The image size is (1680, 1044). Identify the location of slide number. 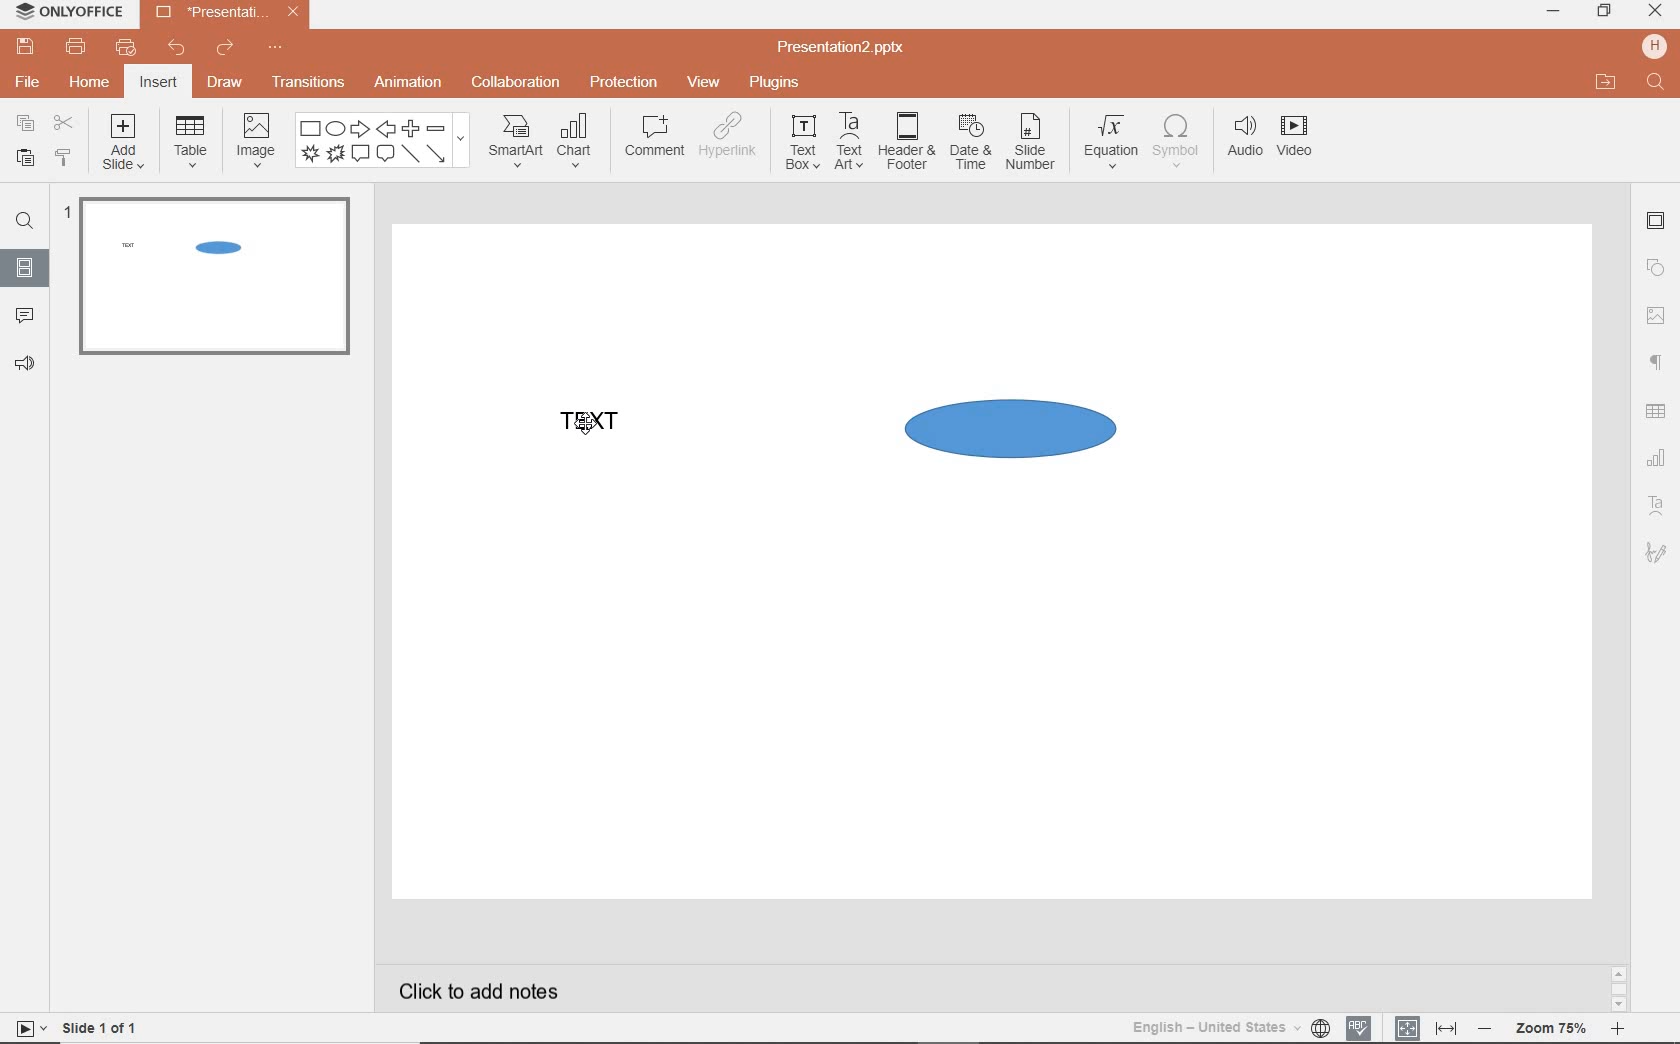
(1030, 145).